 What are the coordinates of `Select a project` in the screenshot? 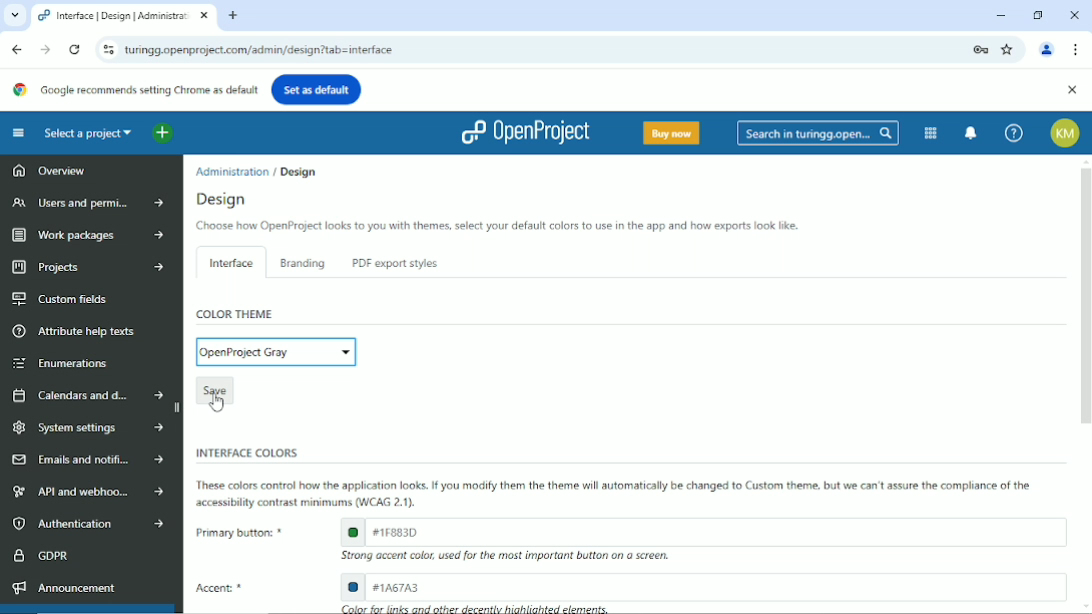 It's located at (88, 133).